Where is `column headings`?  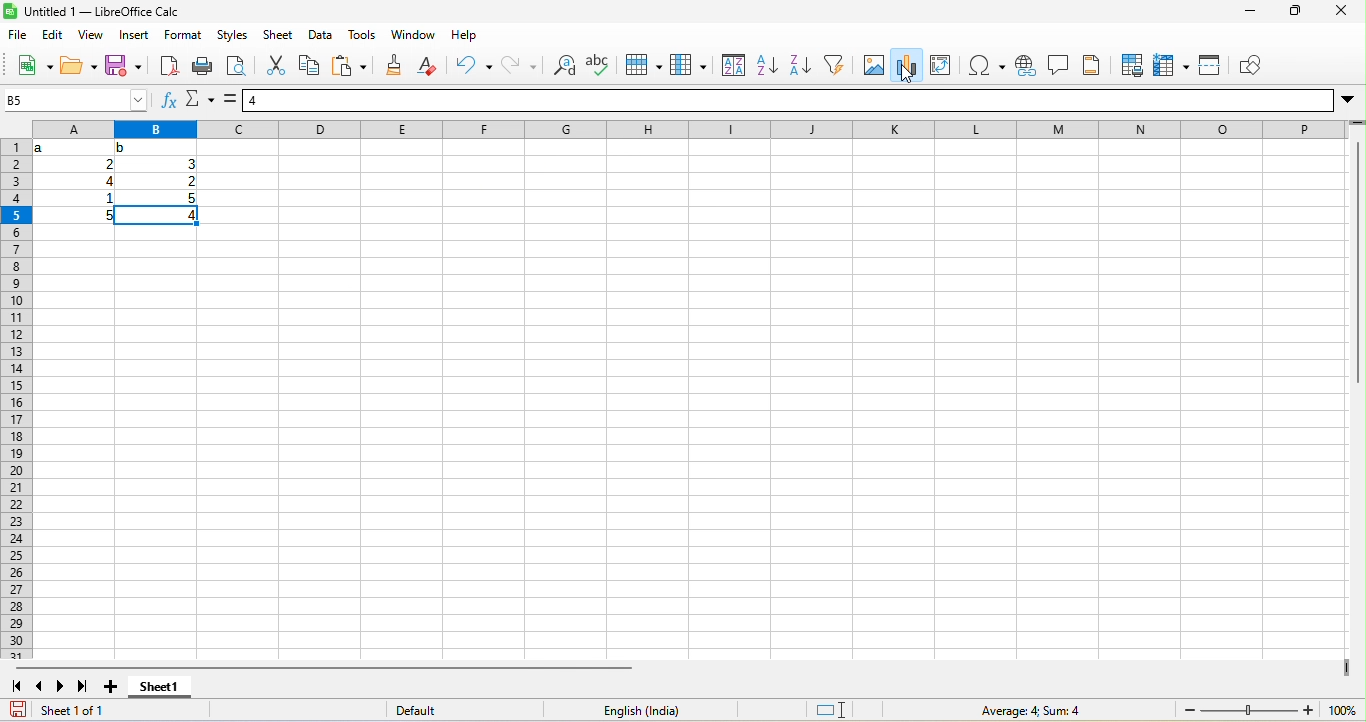 column headings is located at coordinates (690, 129).